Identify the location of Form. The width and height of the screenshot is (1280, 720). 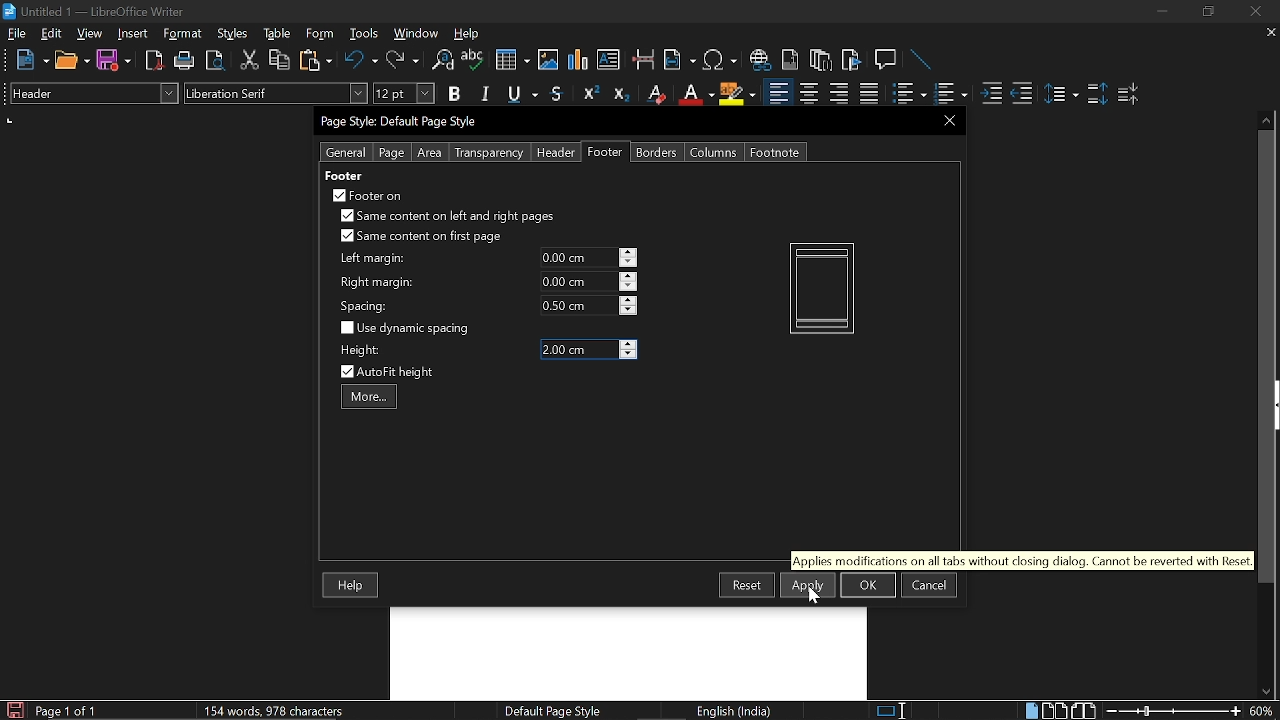
(321, 34).